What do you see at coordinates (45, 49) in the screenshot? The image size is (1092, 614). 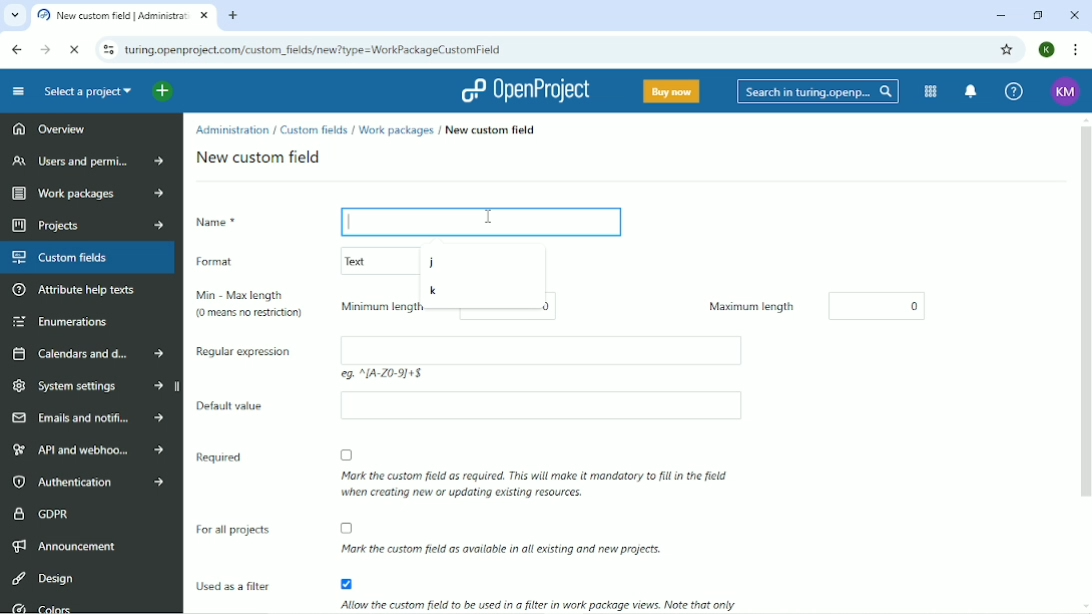 I see `Forward` at bounding box center [45, 49].